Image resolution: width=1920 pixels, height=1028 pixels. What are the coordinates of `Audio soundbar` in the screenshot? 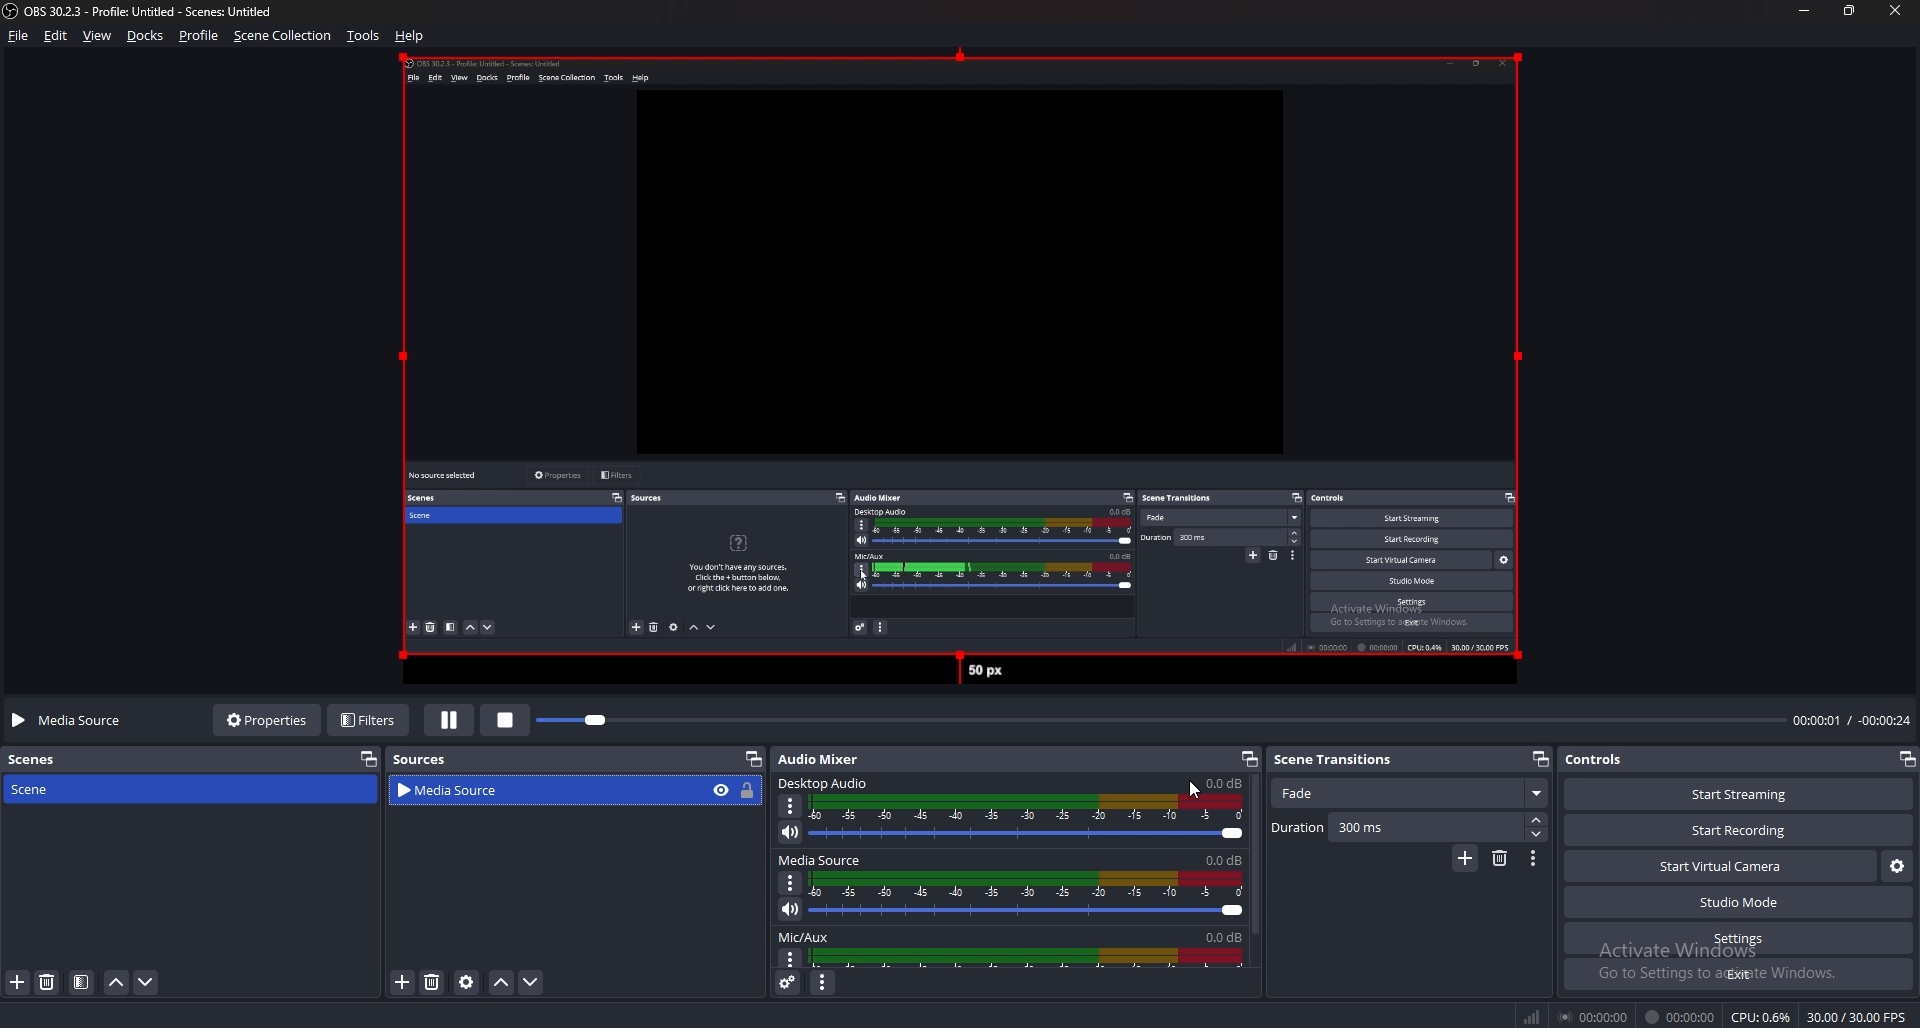 It's located at (1033, 818).